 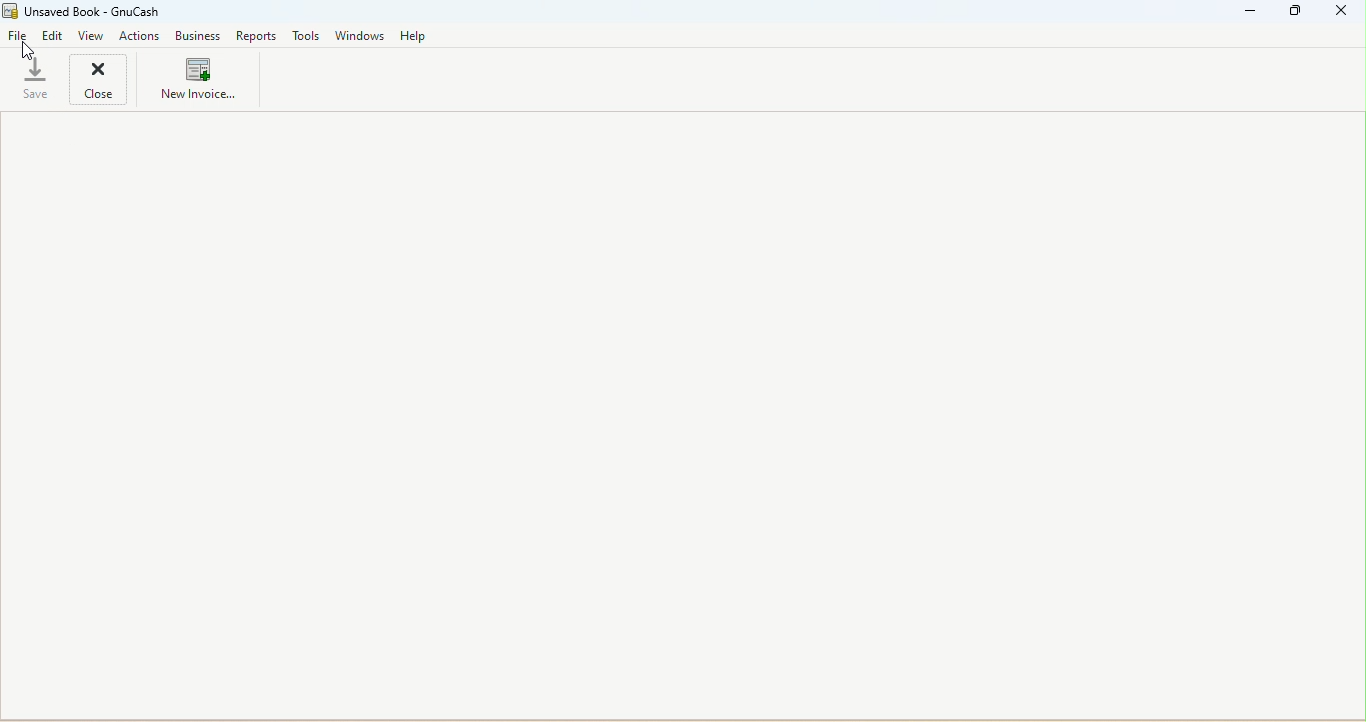 What do you see at coordinates (101, 82) in the screenshot?
I see `Close` at bounding box center [101, 82].